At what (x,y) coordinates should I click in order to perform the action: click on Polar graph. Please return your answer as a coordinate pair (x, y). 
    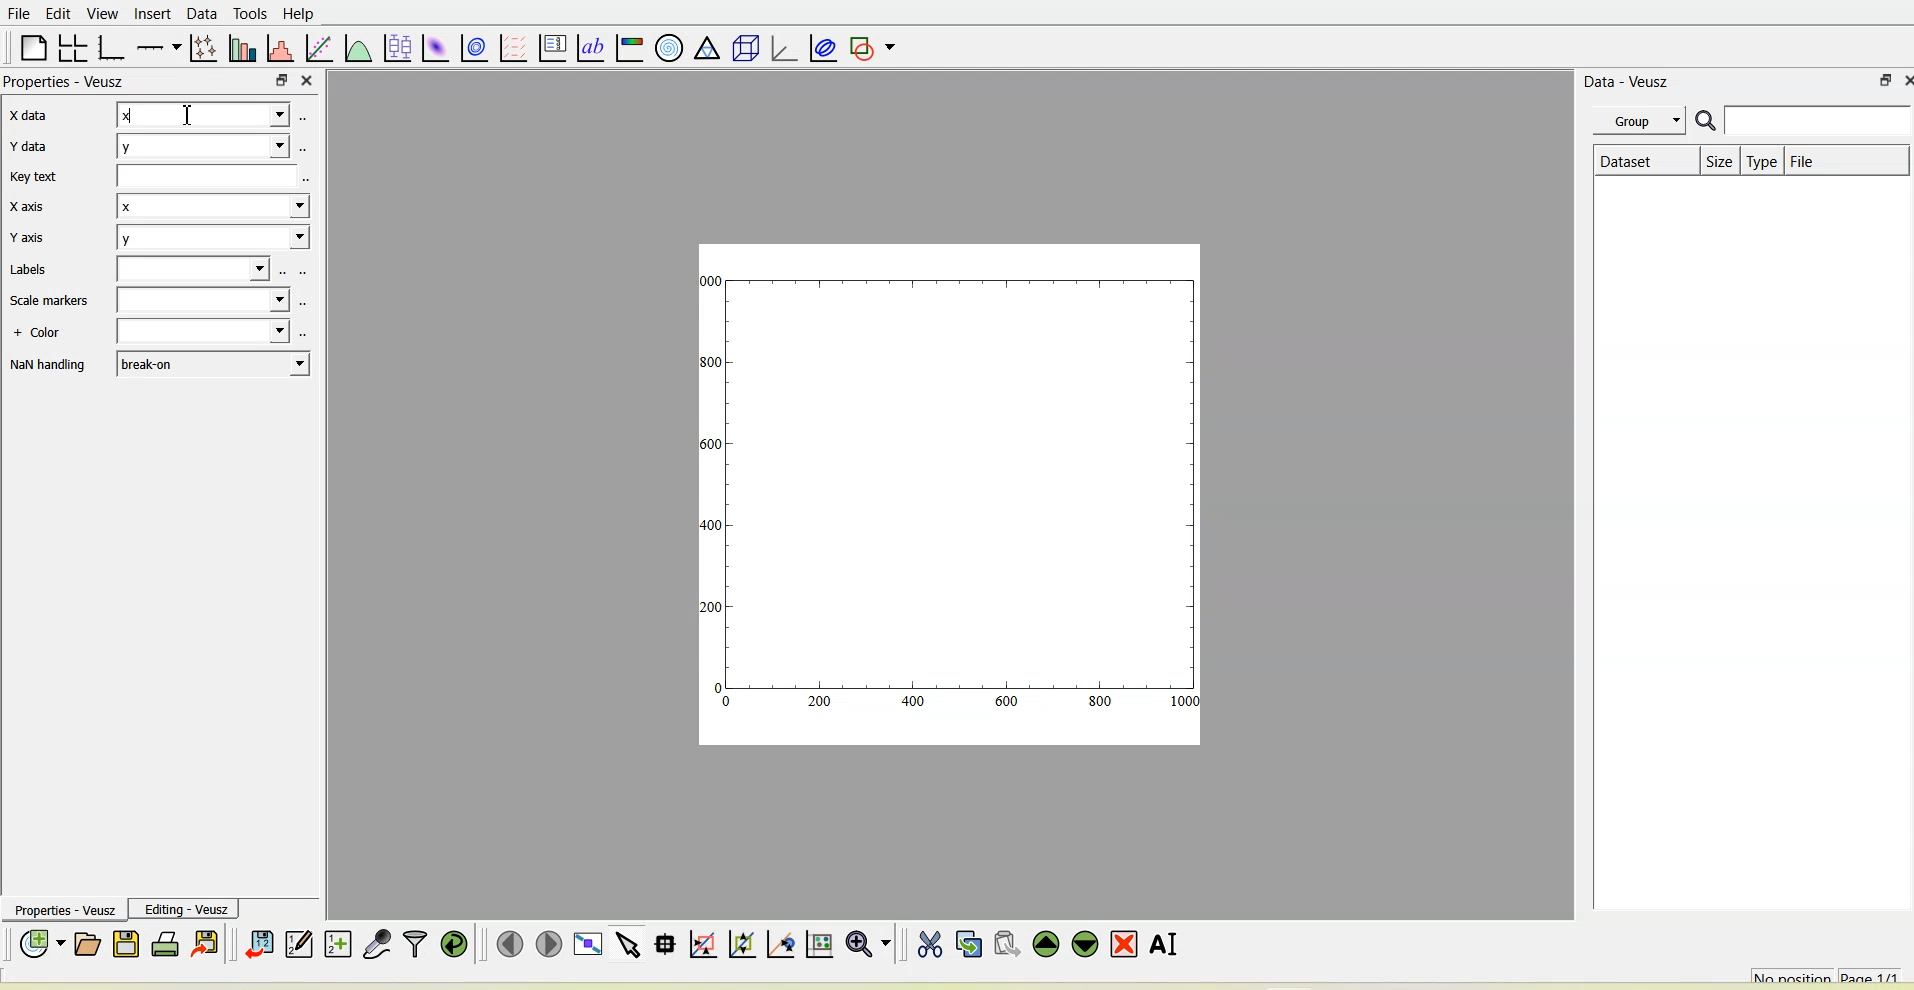
    Looking at the image, I should click on (671, 47).